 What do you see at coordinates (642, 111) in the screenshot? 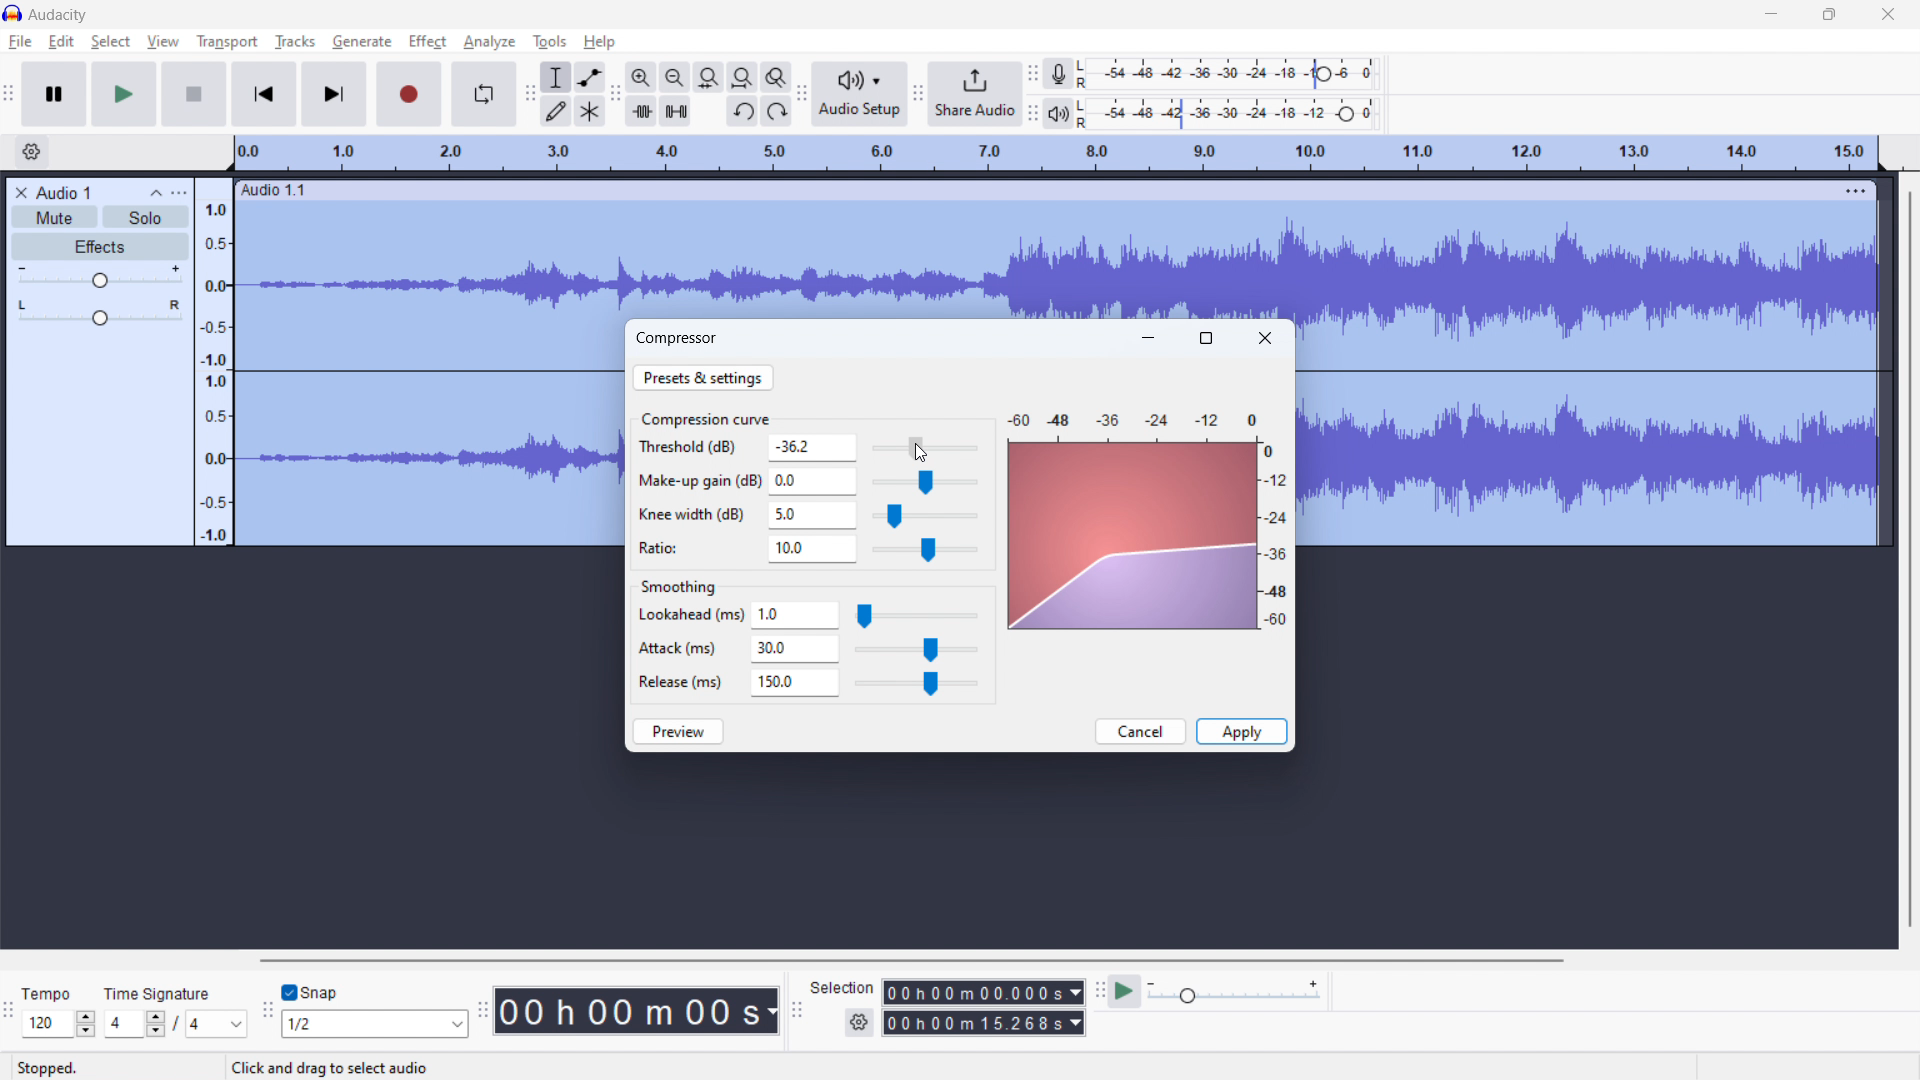
I see `trim audio outside selection` at bounding box center [642, 111].